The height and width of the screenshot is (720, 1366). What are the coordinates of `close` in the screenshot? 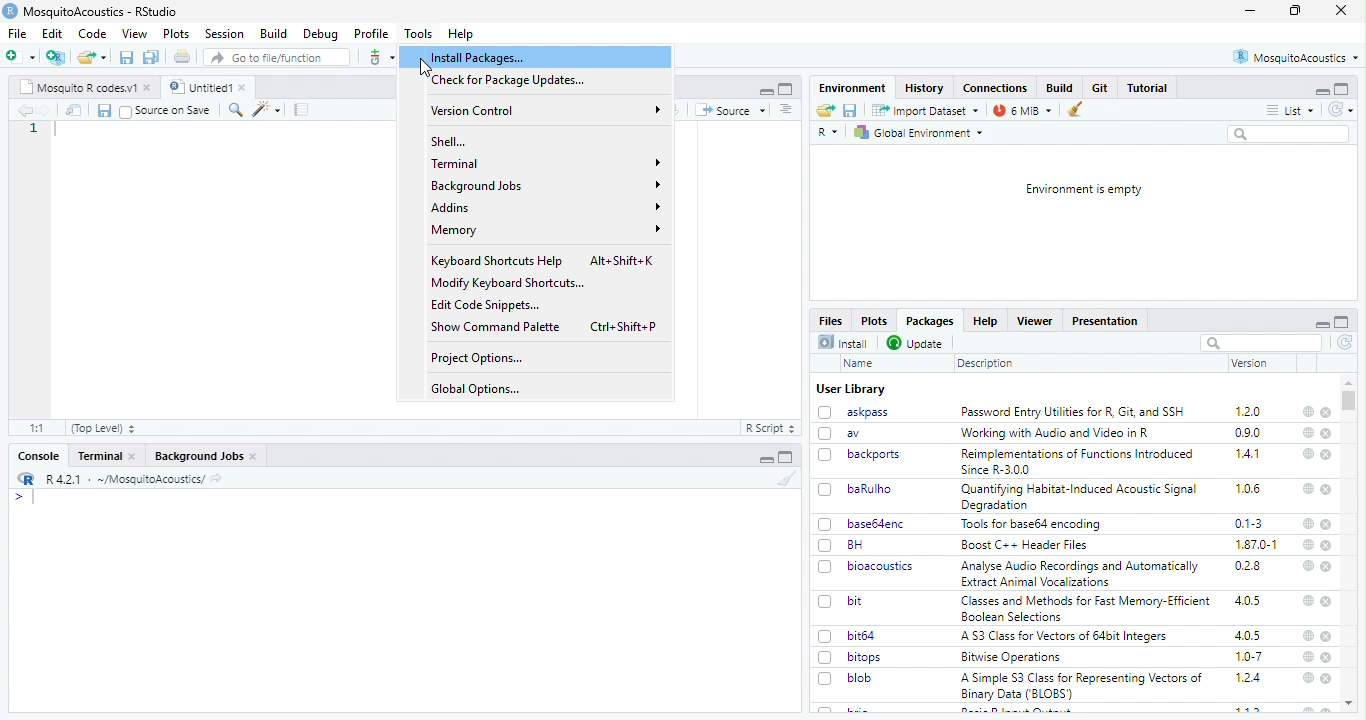 It's located at (1326, 601).